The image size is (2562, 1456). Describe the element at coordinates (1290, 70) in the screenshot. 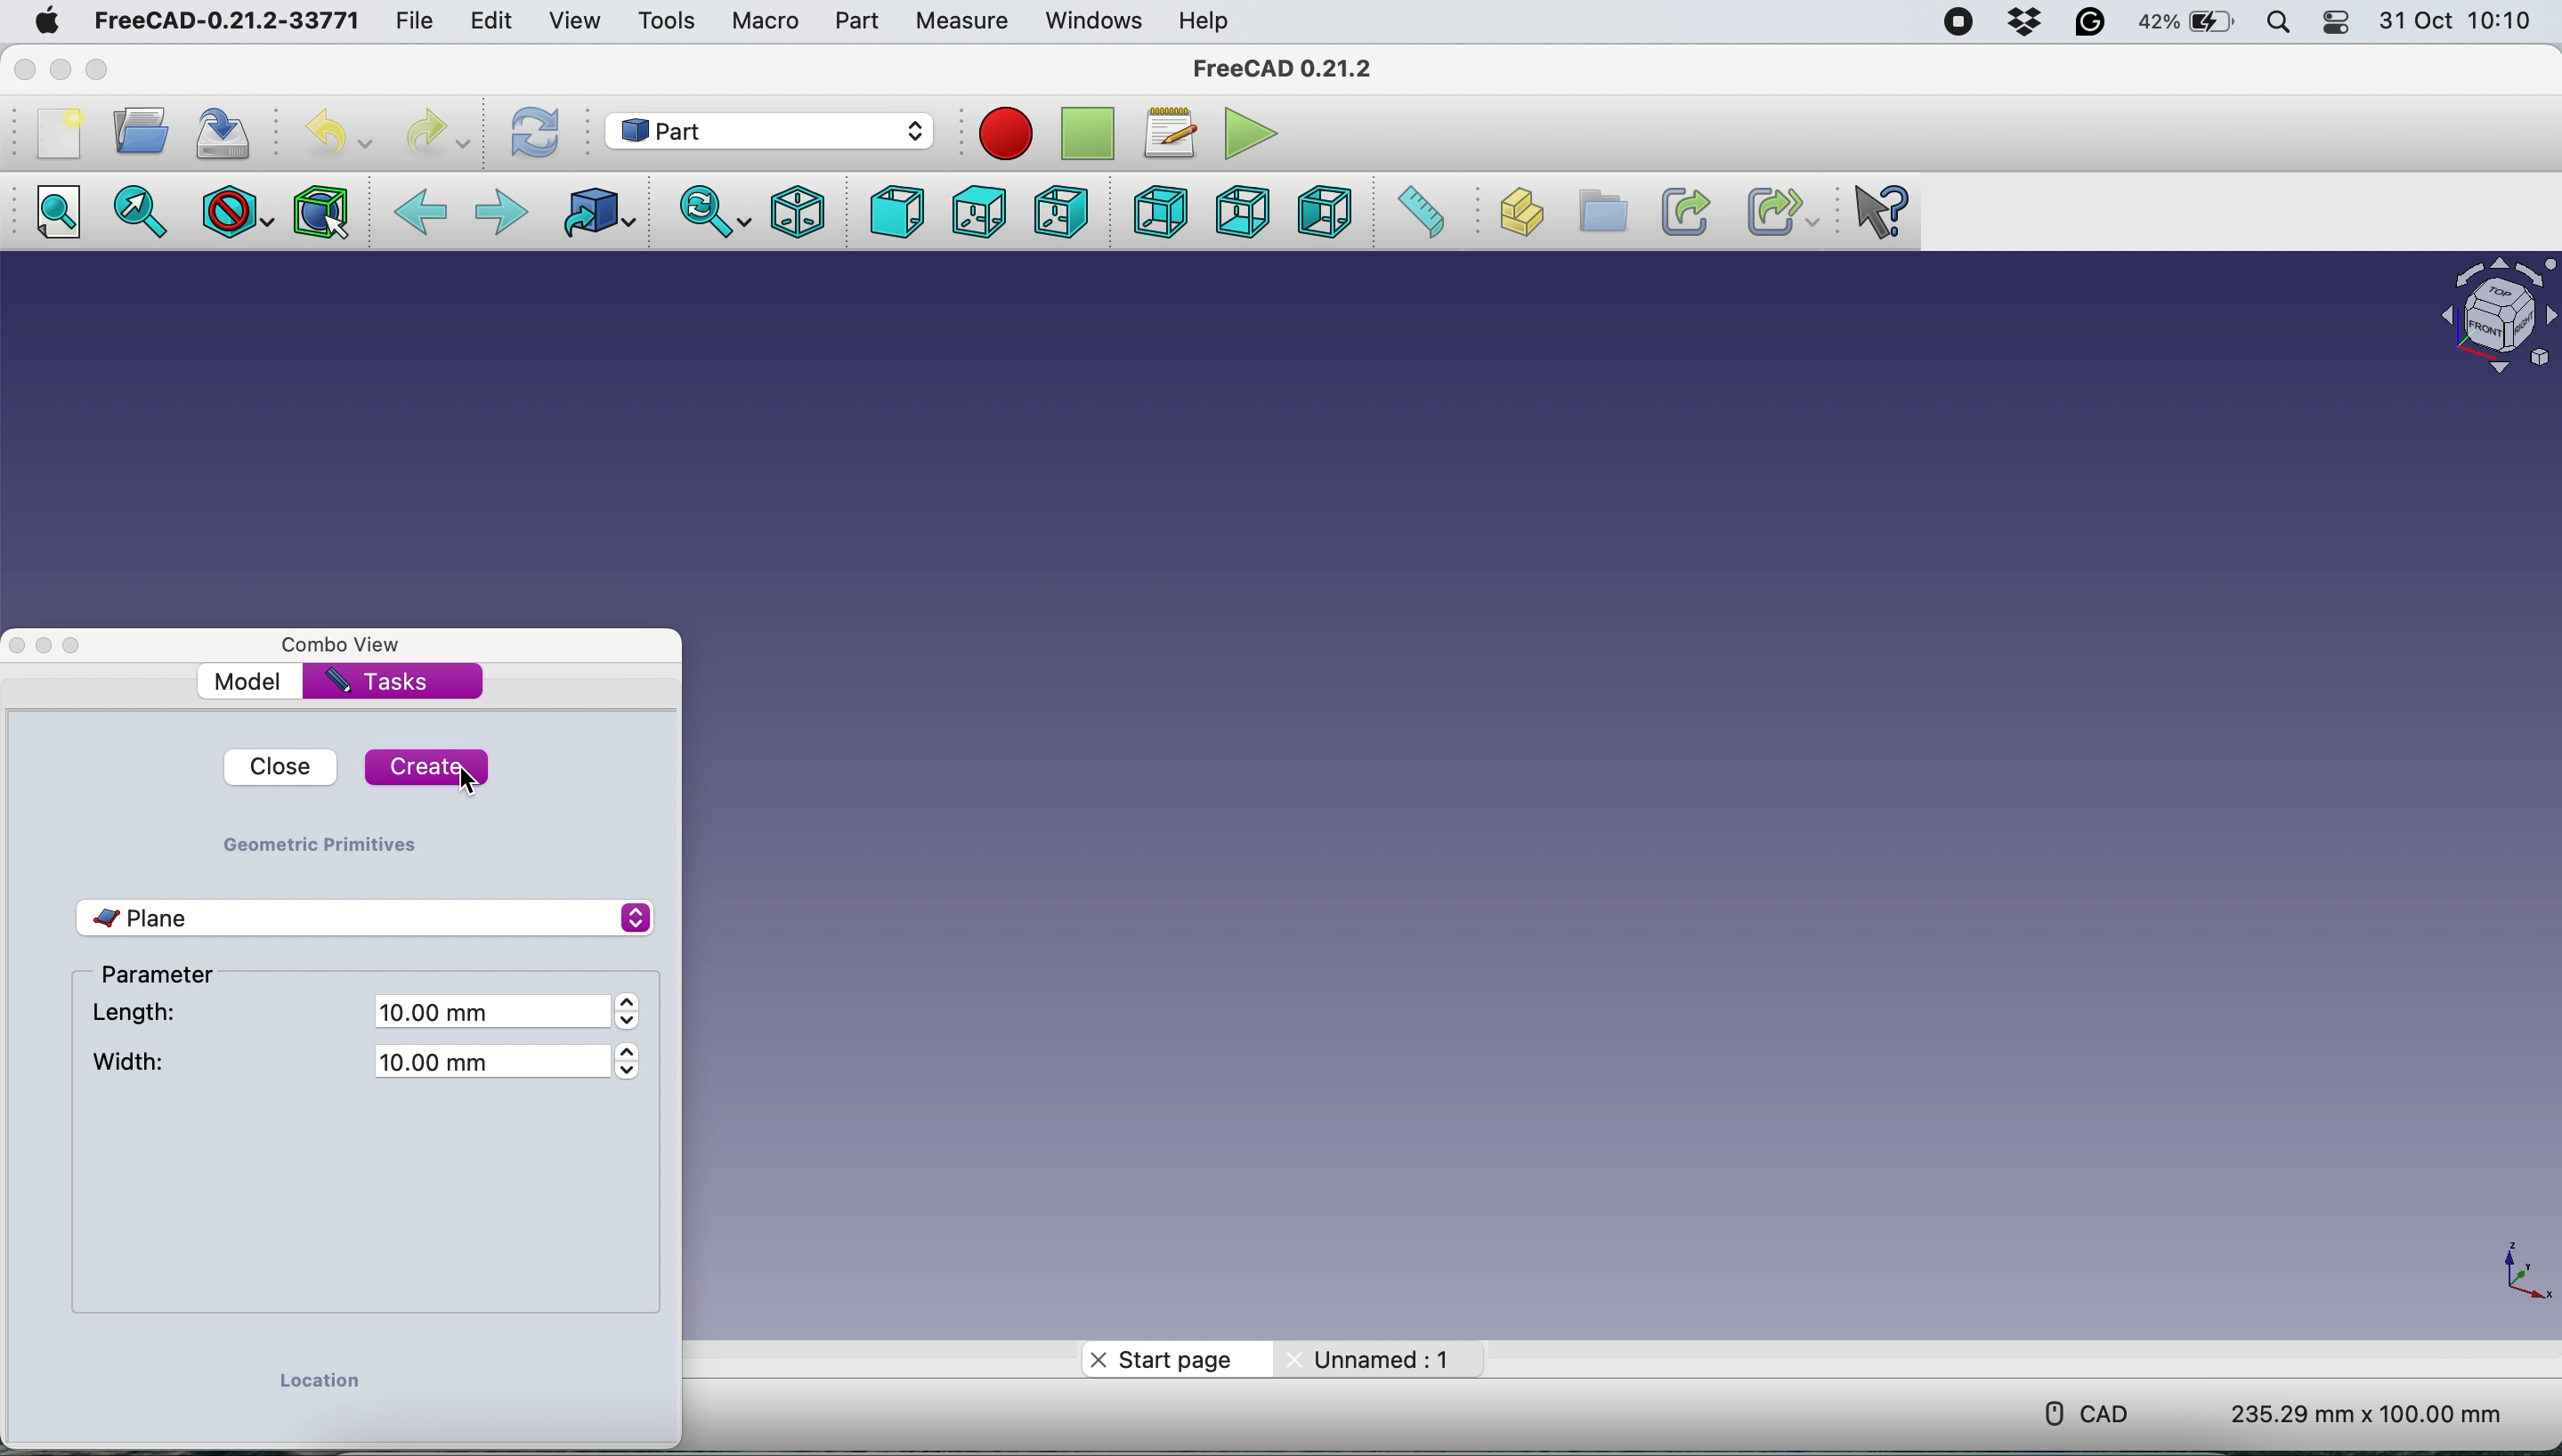

I see `FreeCAD 0.21.2` at that location.